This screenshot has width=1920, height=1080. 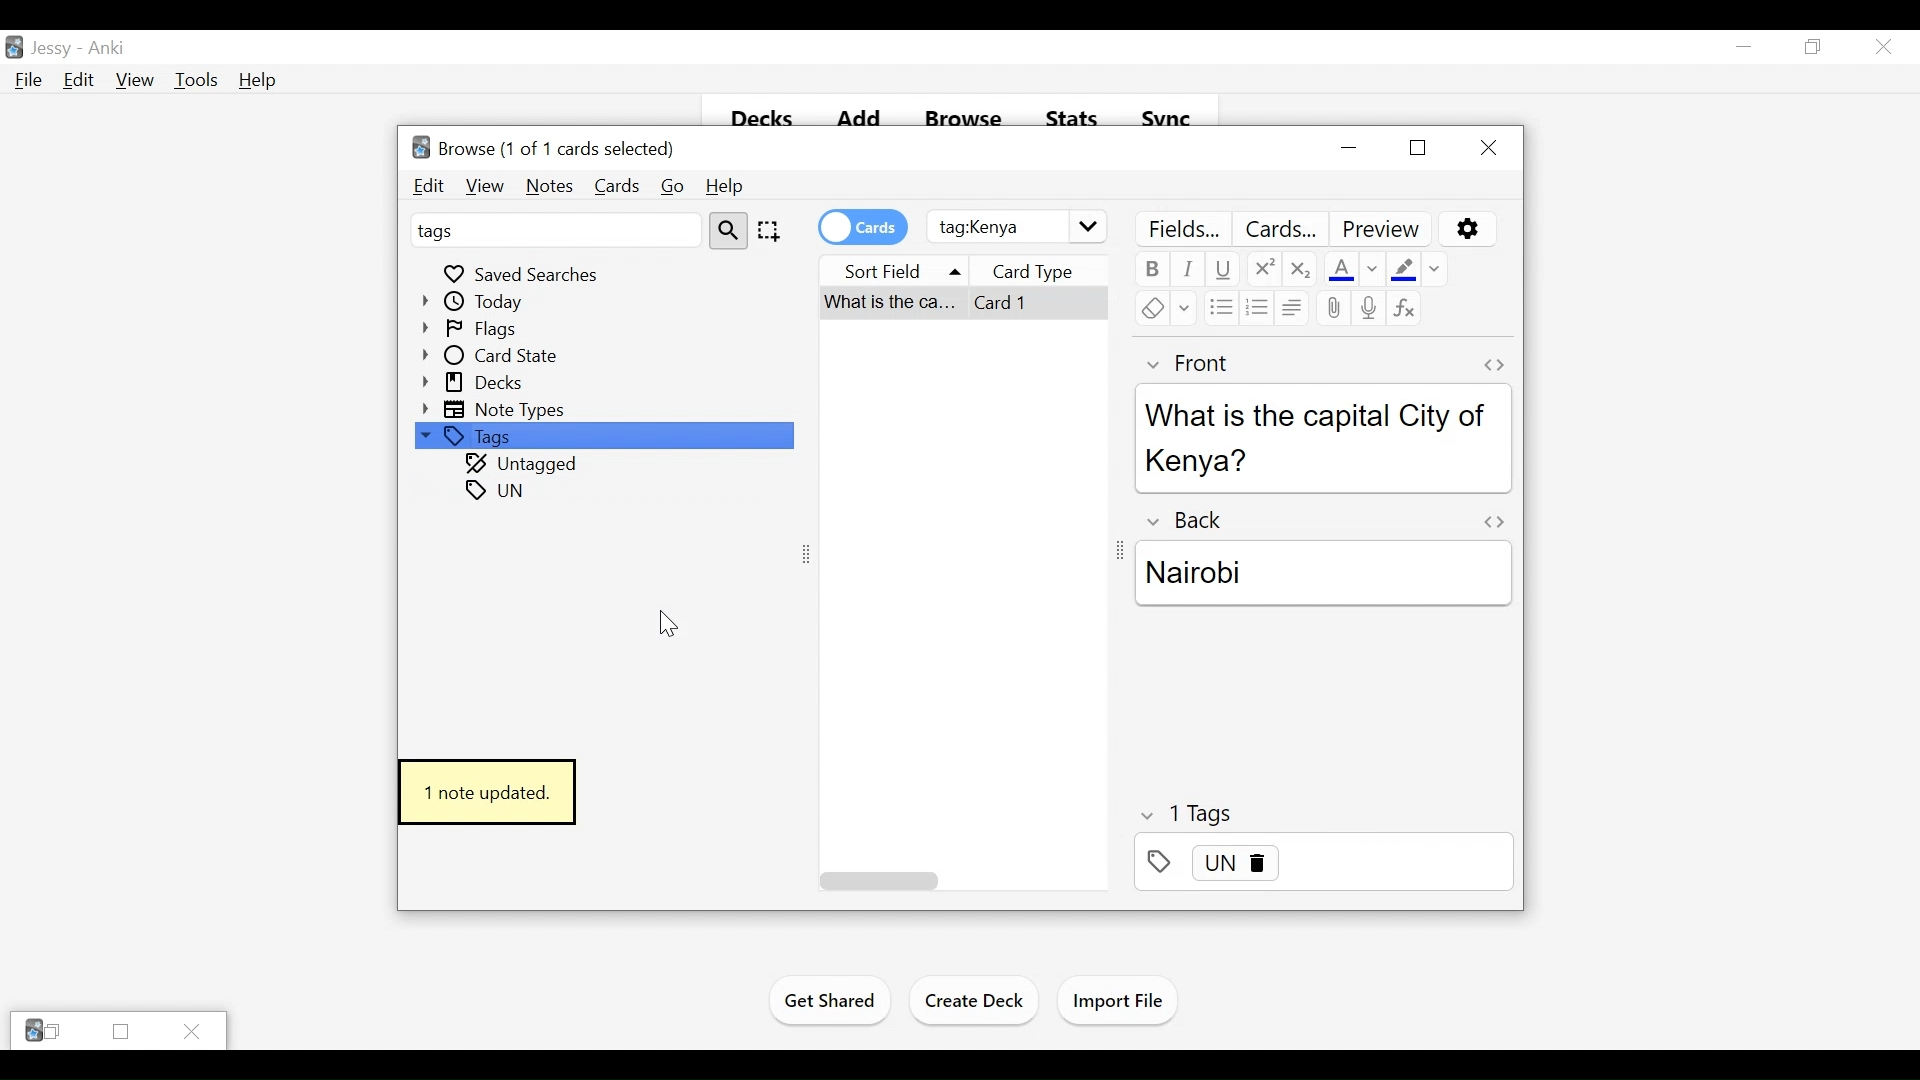 What do you see at coordinates (898, 268) in the screenshot?
I see `Sort field` at bounding box center [898, 268].